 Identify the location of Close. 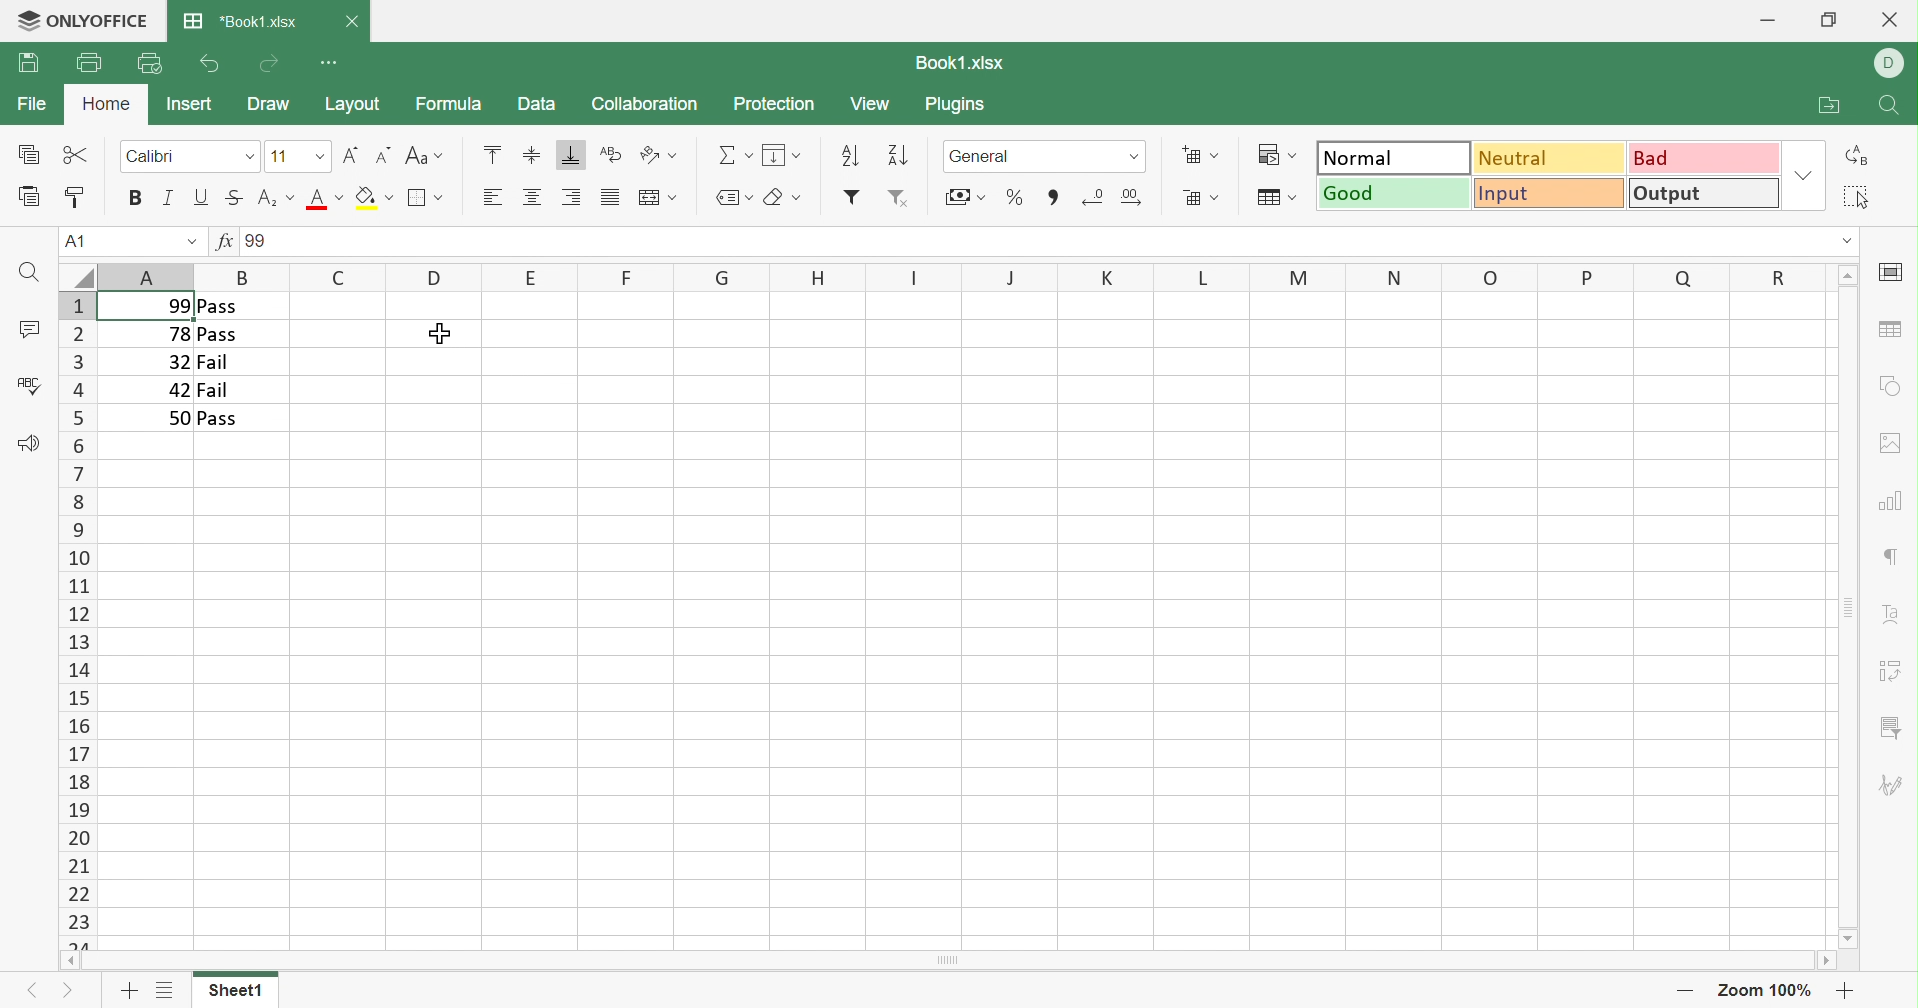
(1894, 18).